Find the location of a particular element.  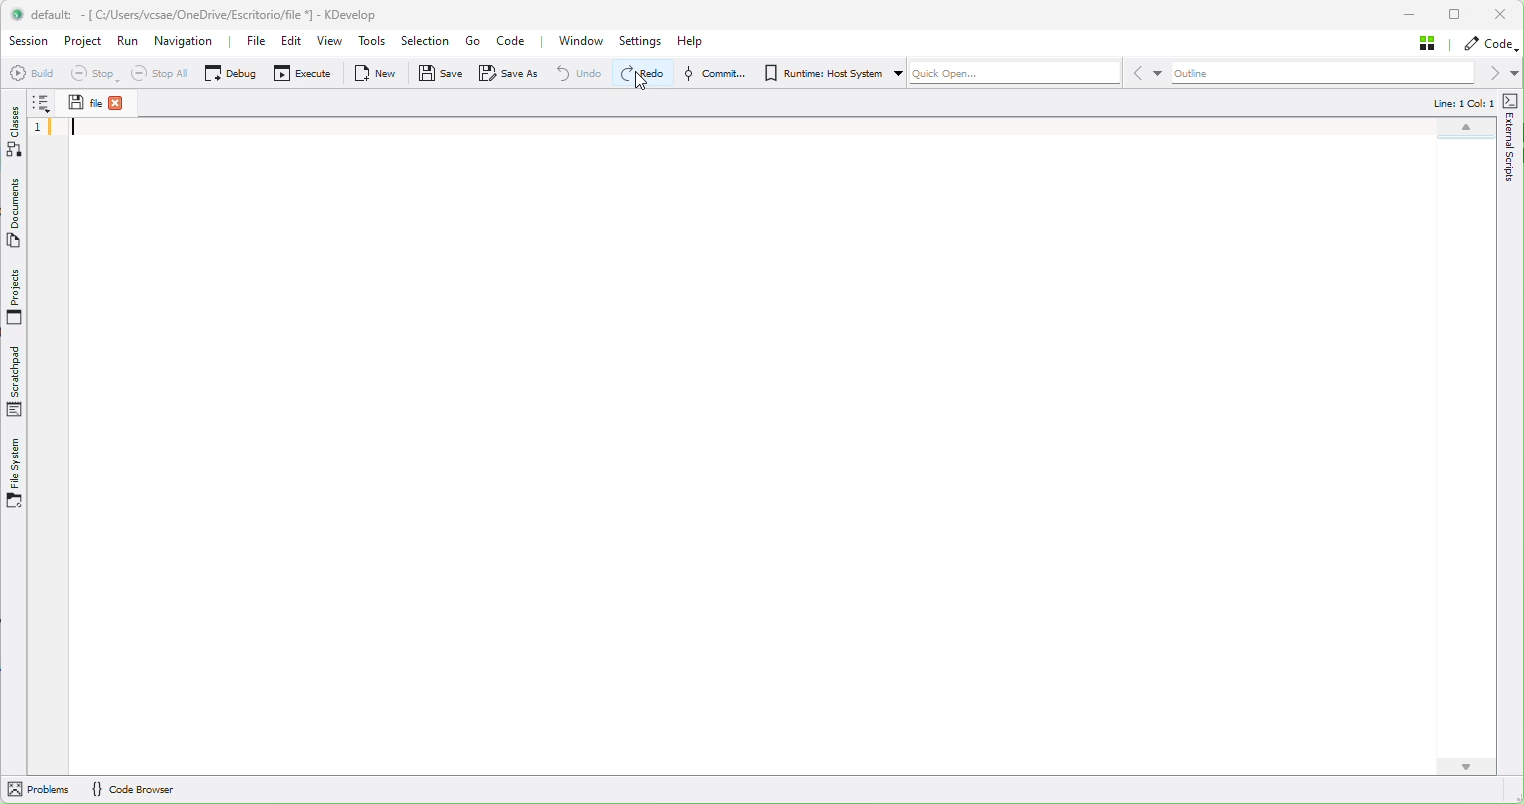

New is located at coordinates (377, 73).